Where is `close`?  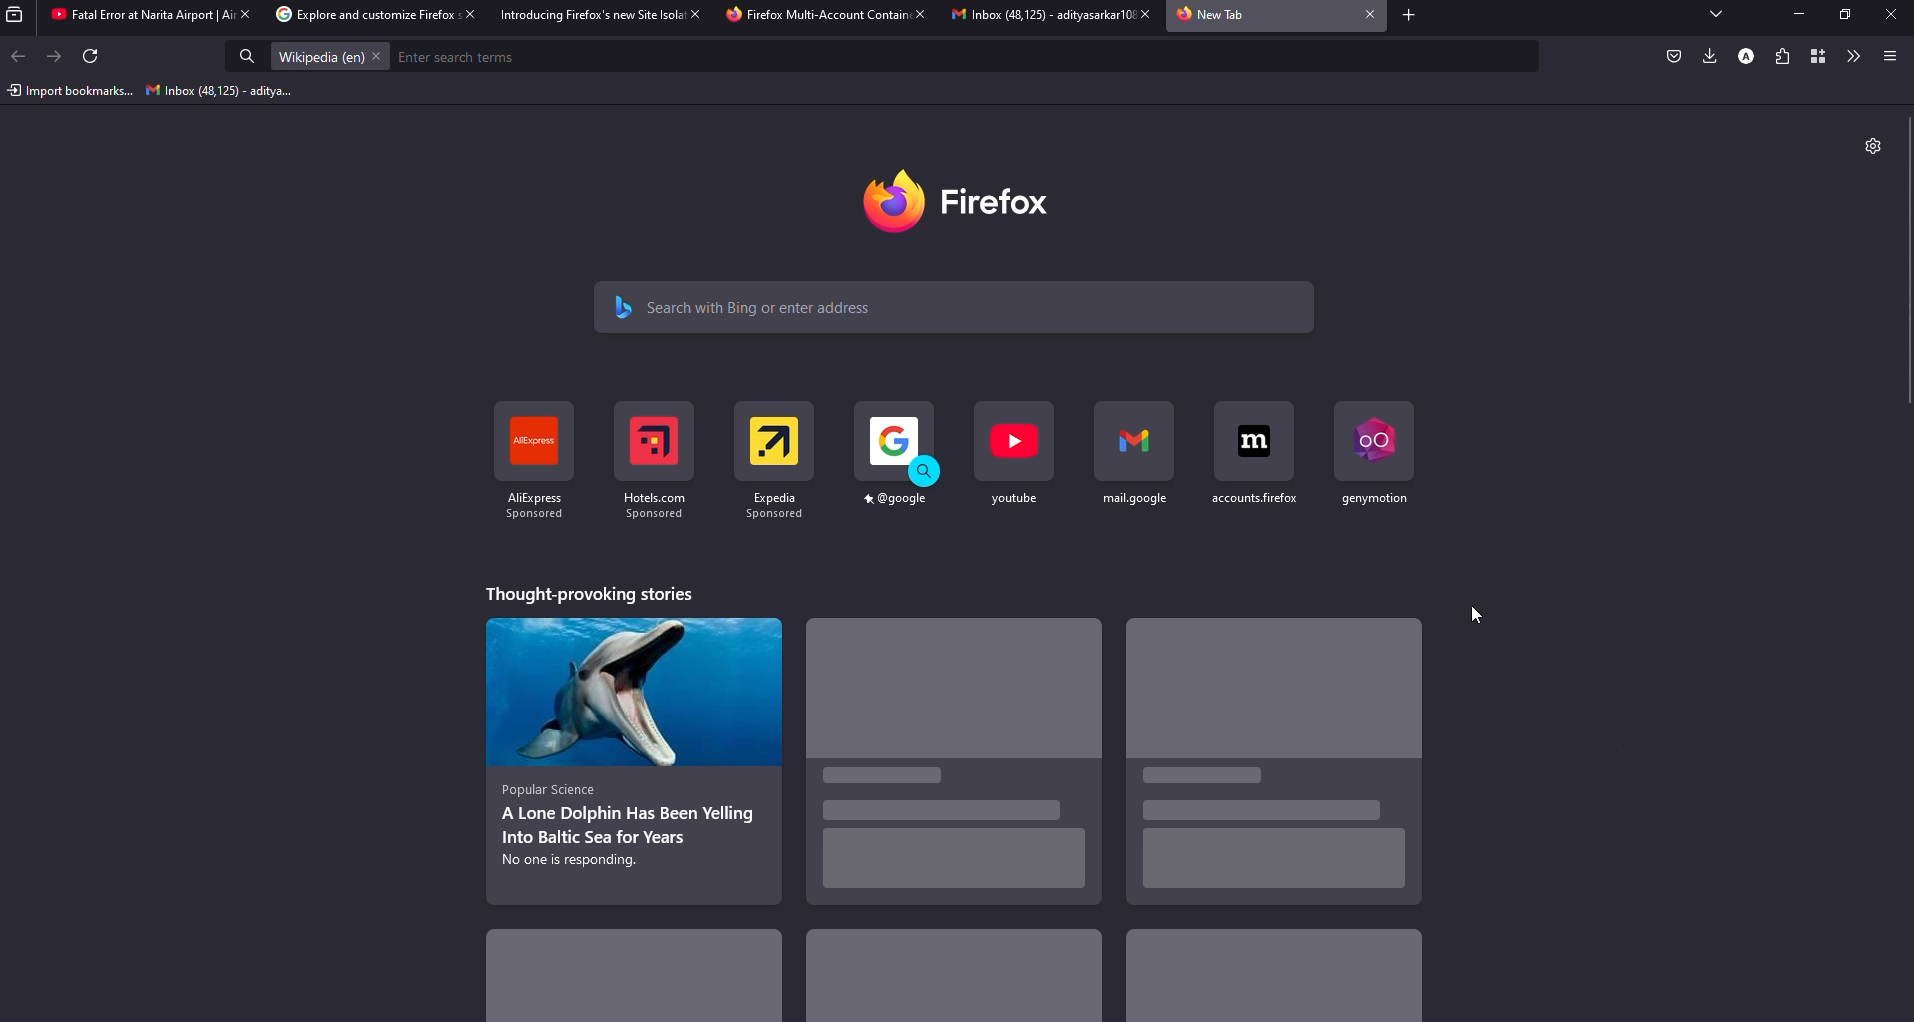 close is located at coordinates (378, 56).